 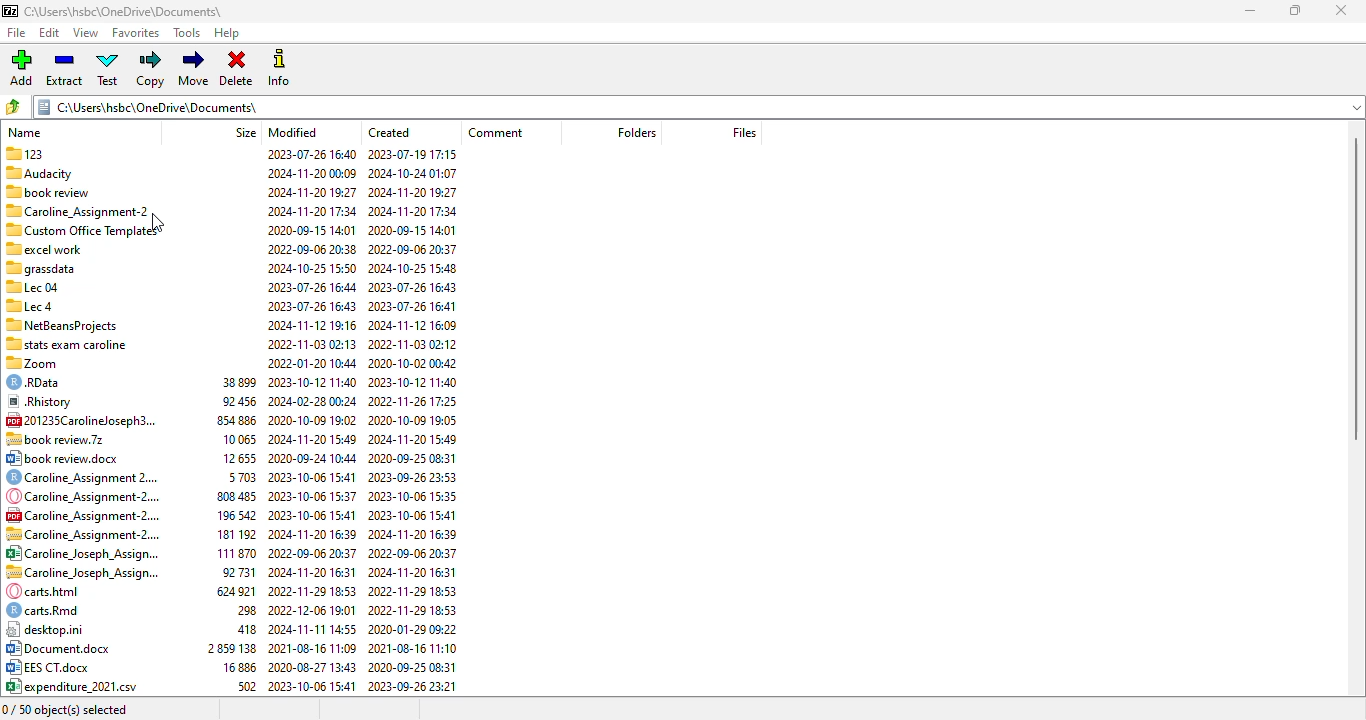 I want to click on 2024-11-20 15:49, so click(x=416, y=441).